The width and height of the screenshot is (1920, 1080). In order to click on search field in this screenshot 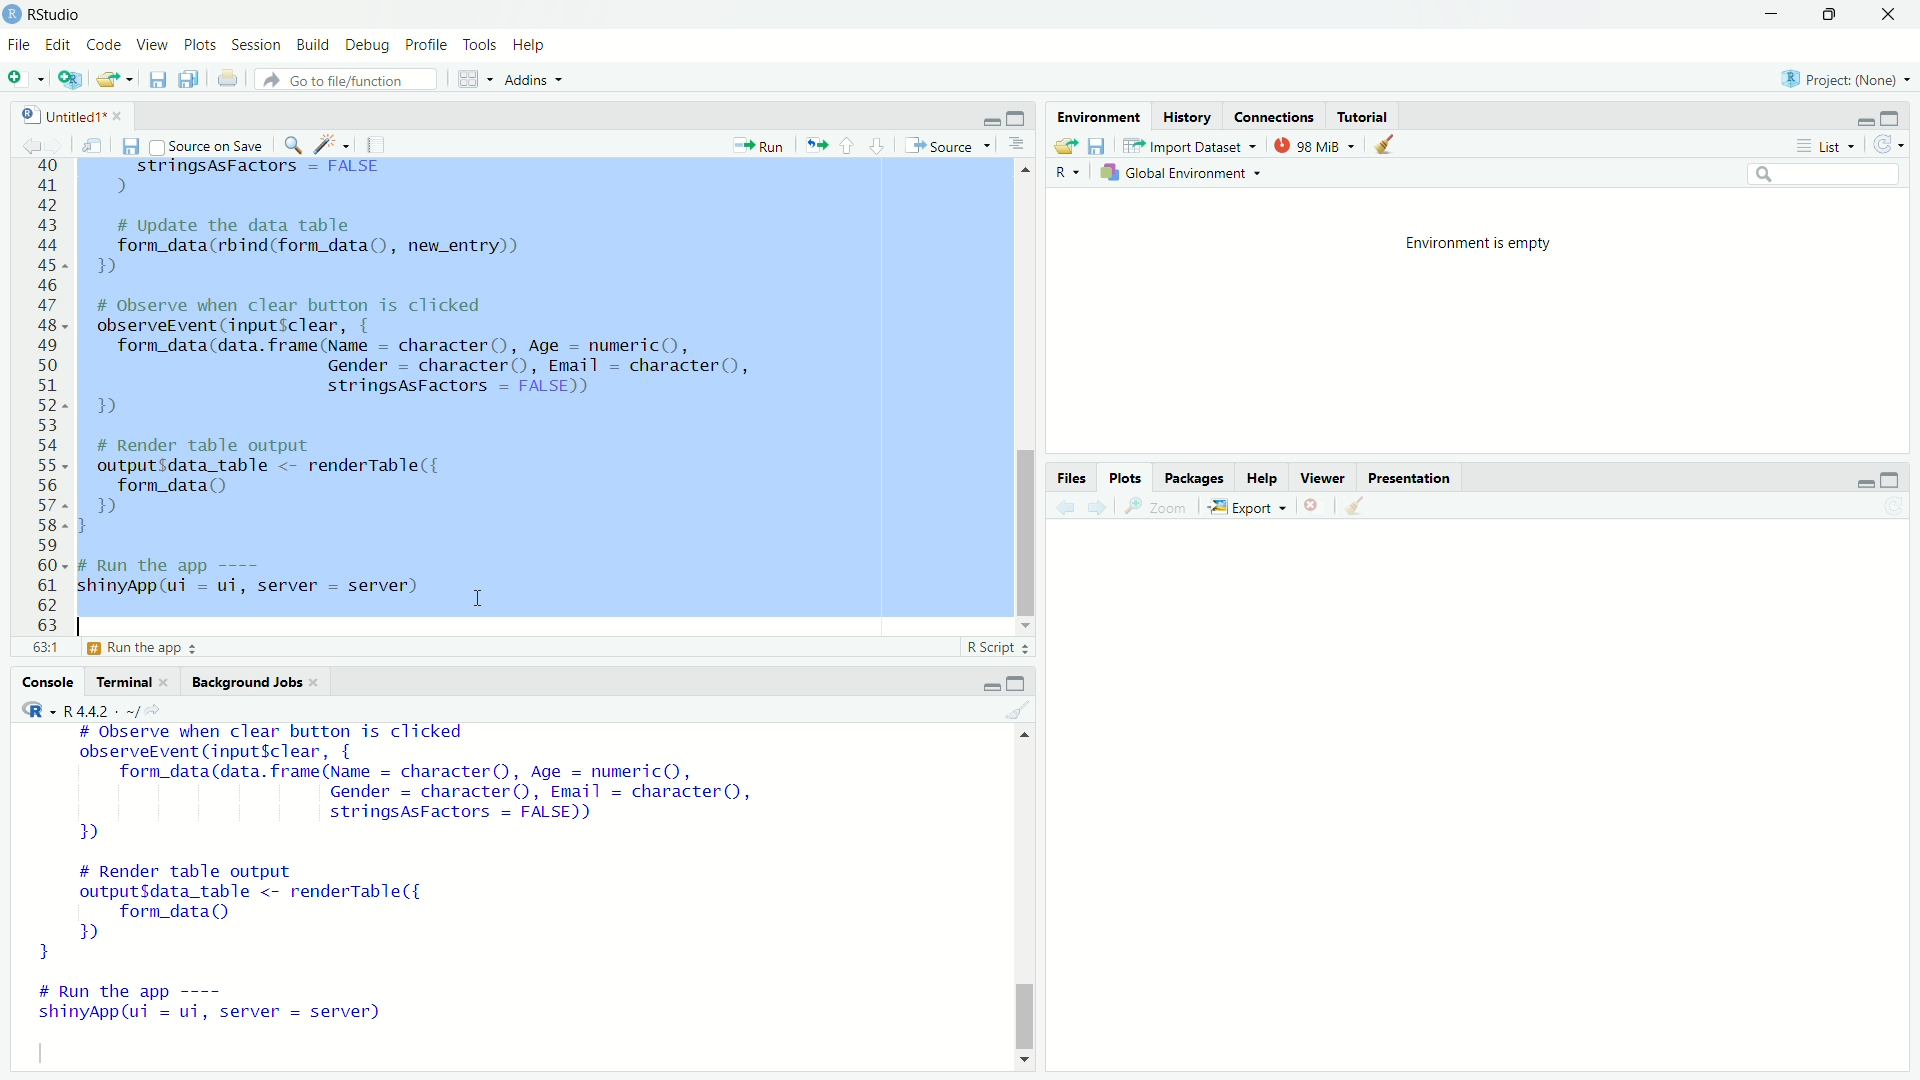, I will do `click(1827, 178)`.